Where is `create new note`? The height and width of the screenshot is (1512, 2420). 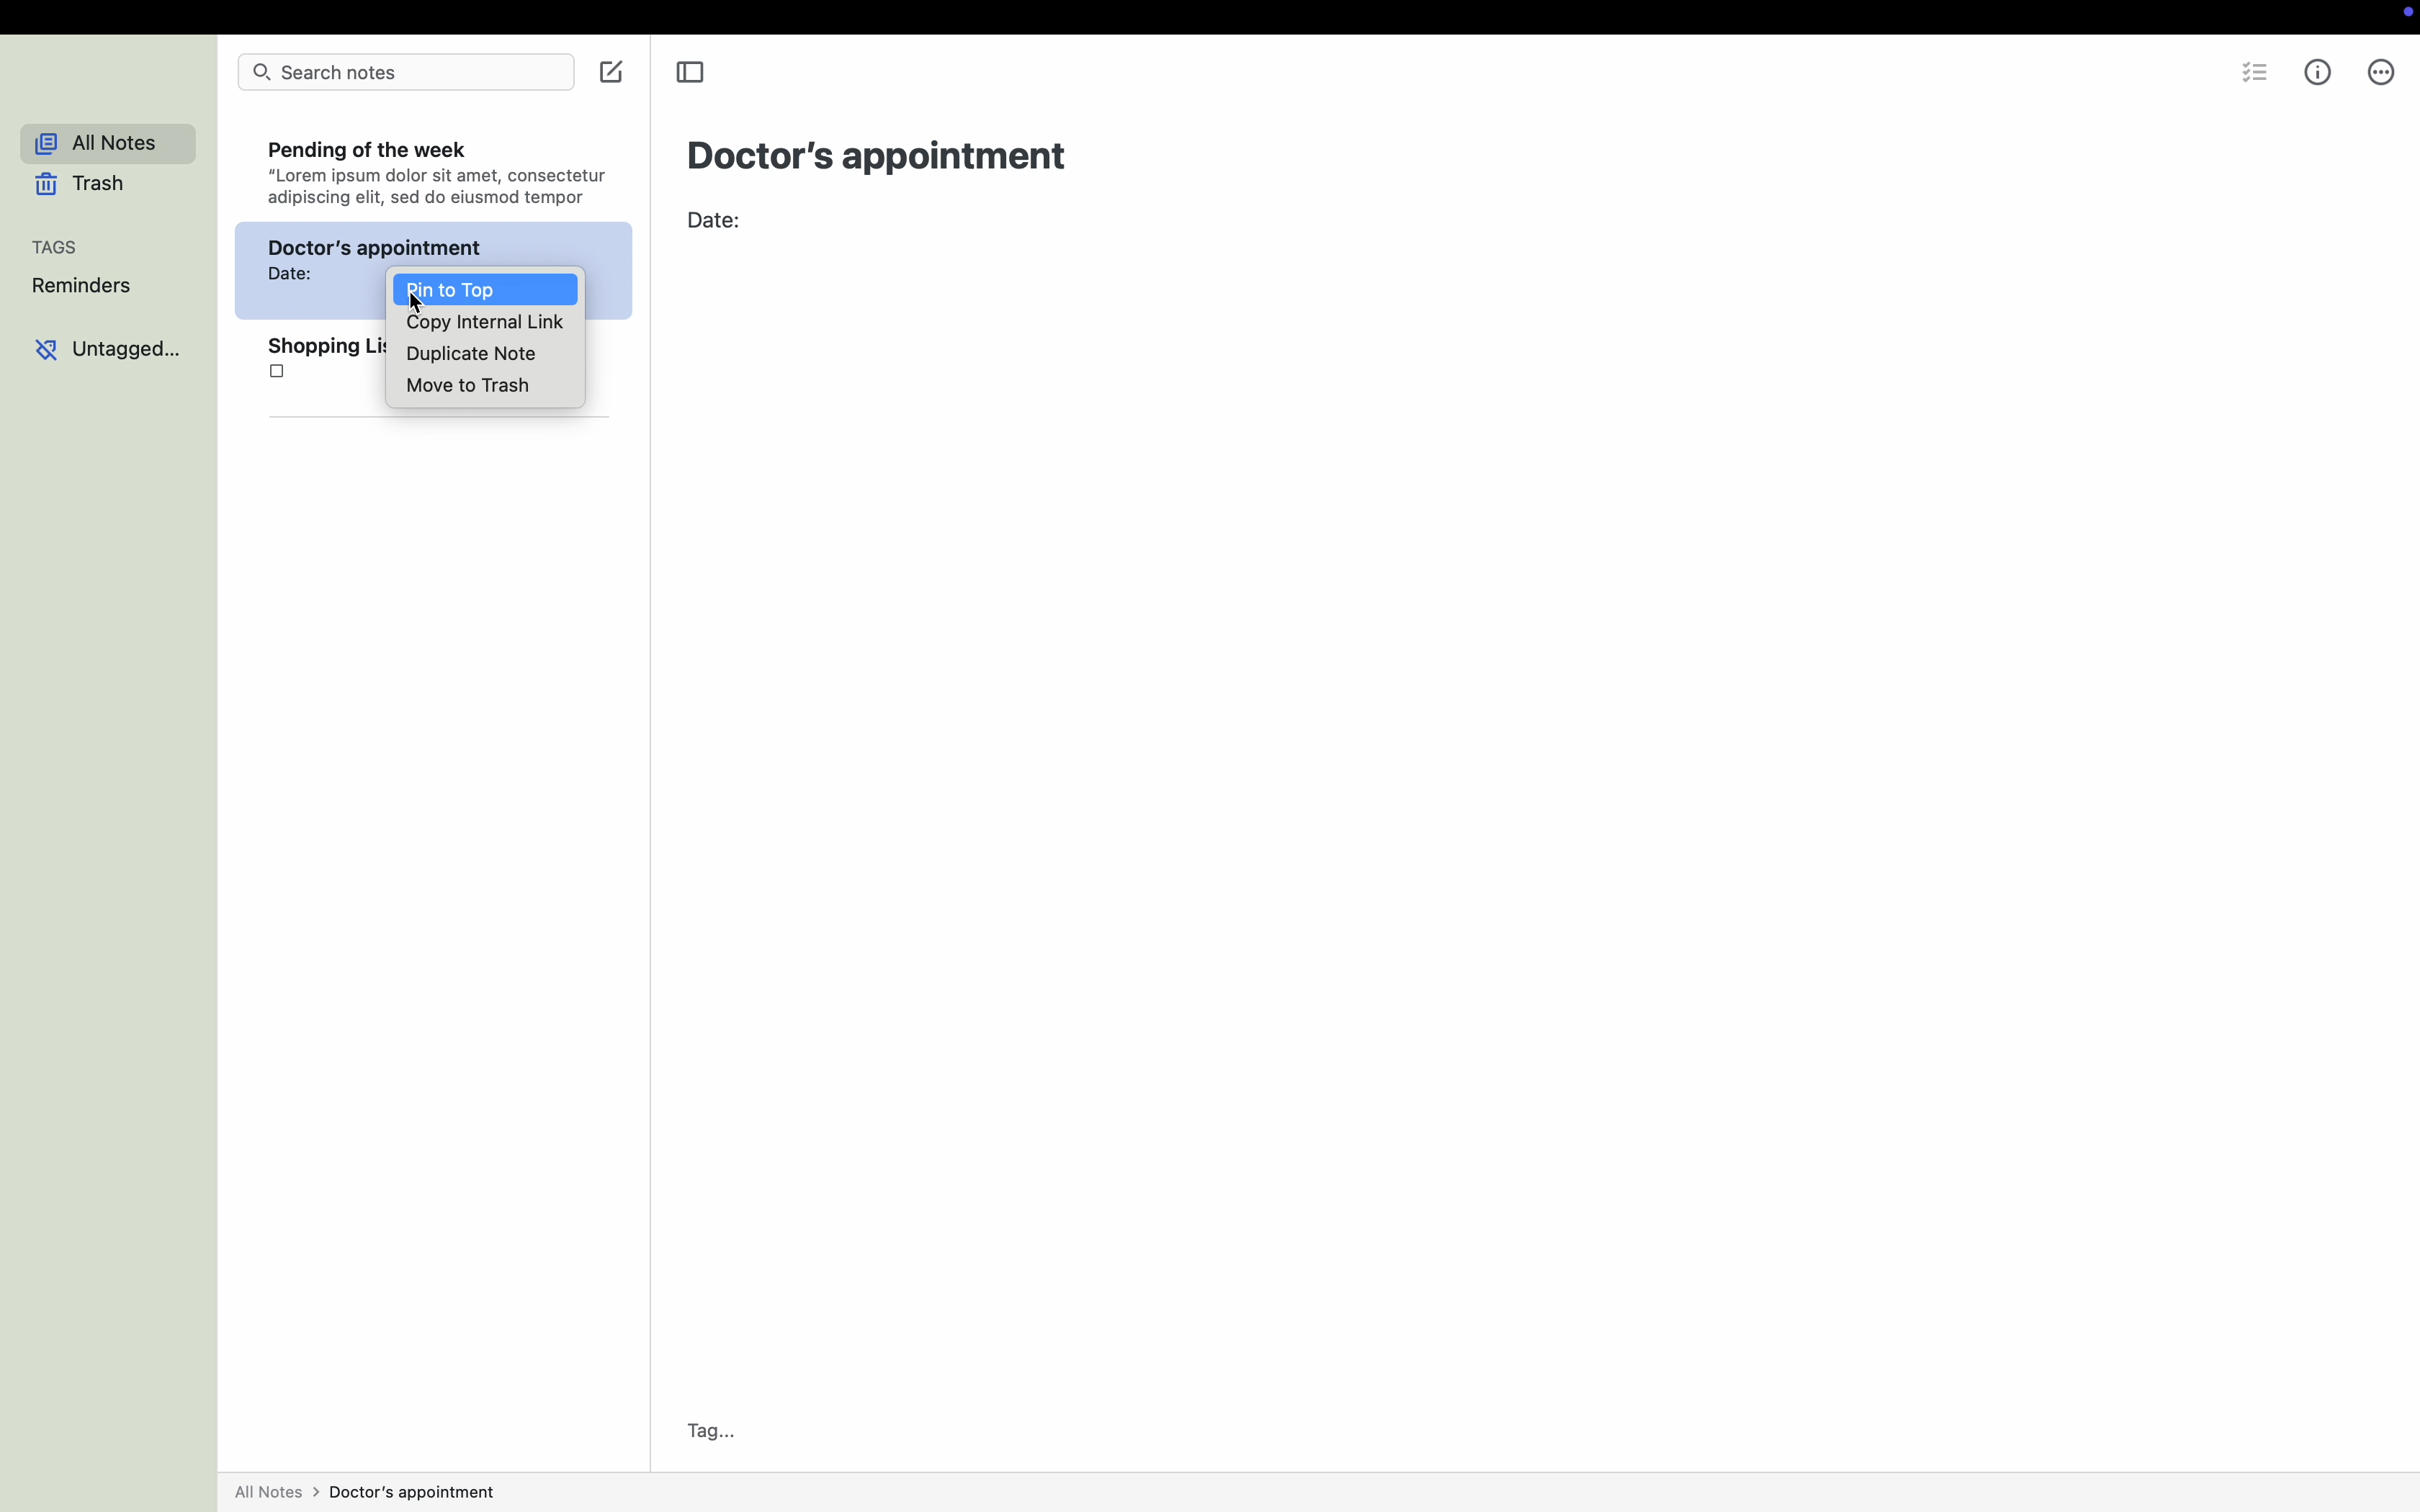 create new note is located at coordinates (612, 73).